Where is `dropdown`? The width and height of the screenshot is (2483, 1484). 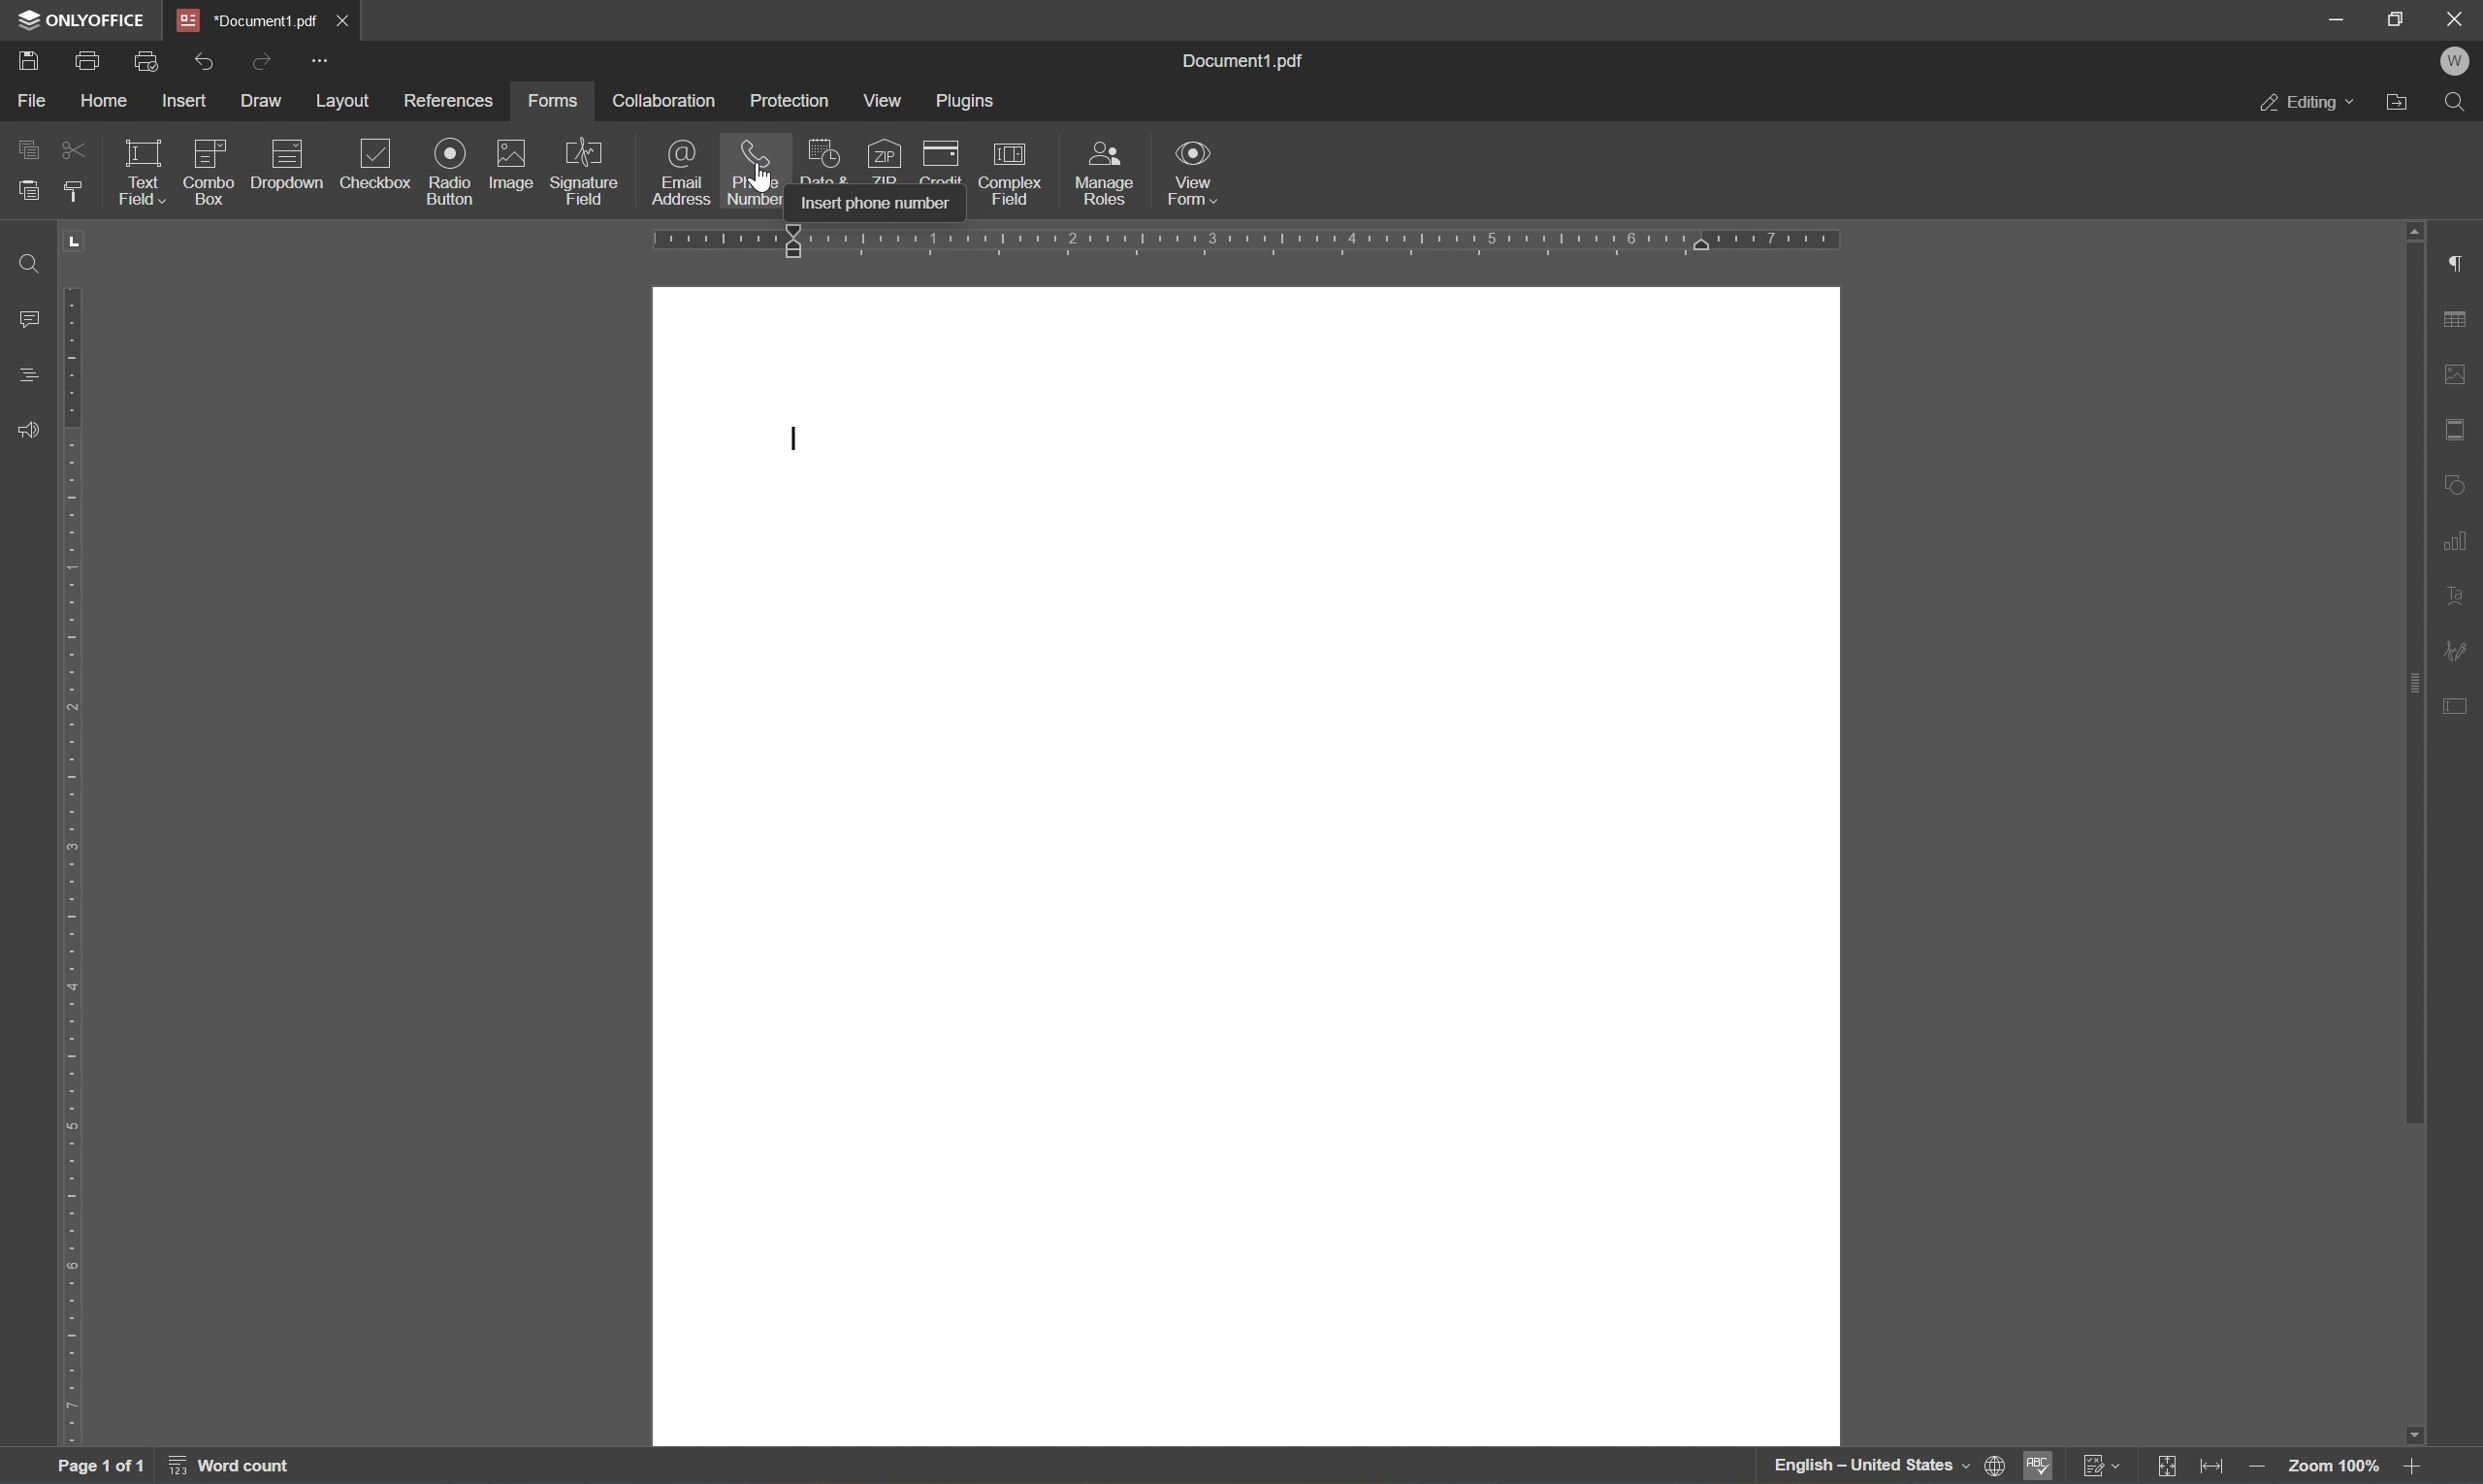
dropdown is located at coordinates (291, 156).